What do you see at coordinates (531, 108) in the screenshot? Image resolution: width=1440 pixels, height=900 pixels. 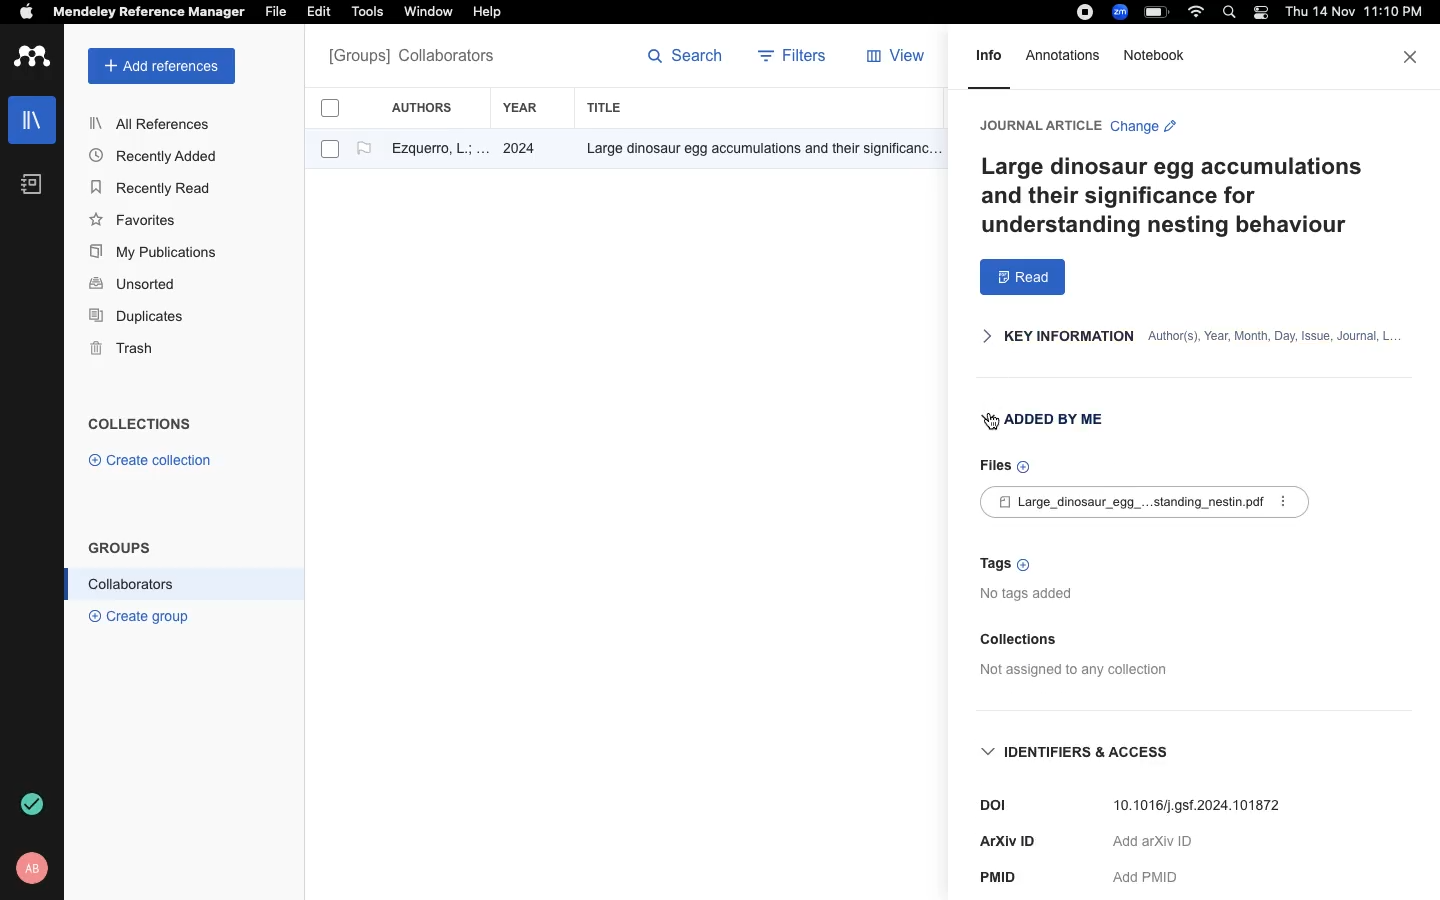 I see `year` at bounding box center [531, 108].